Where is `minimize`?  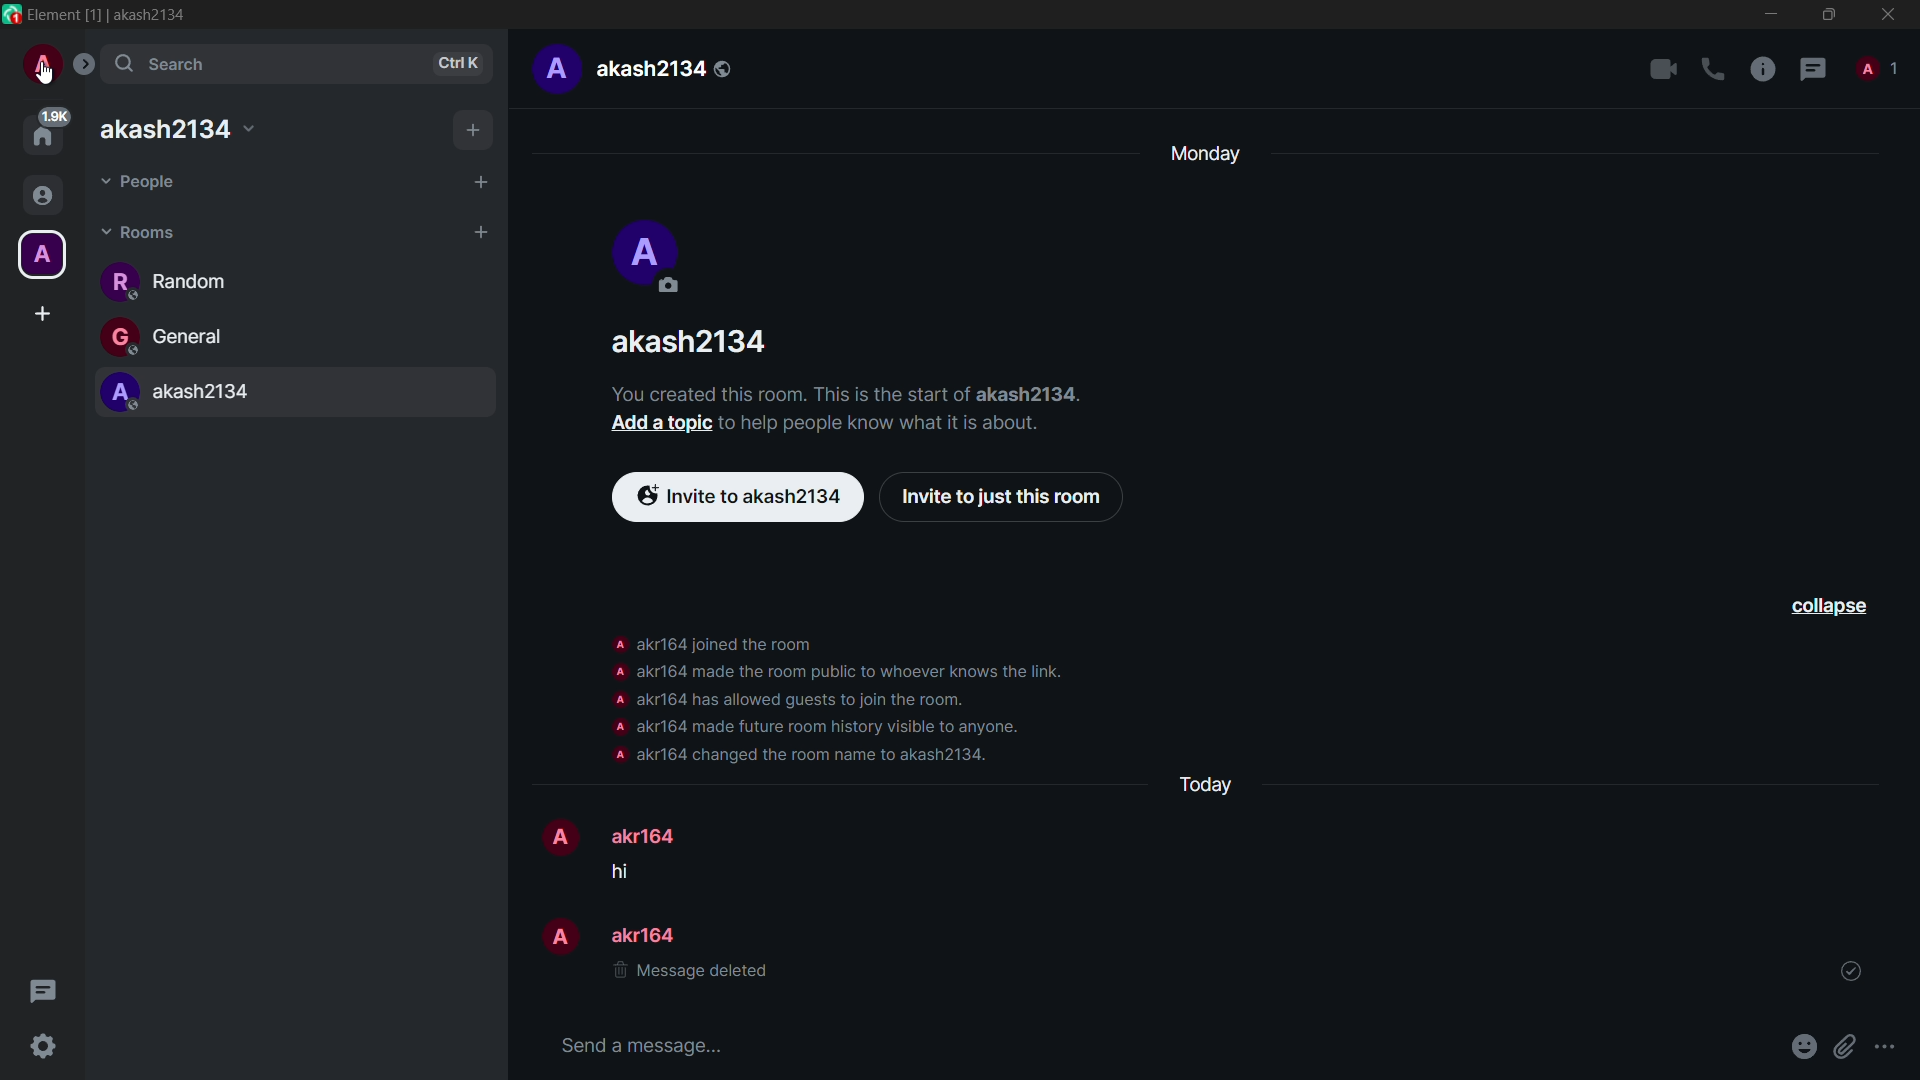
minimize is located at coordinates (1774, 14).